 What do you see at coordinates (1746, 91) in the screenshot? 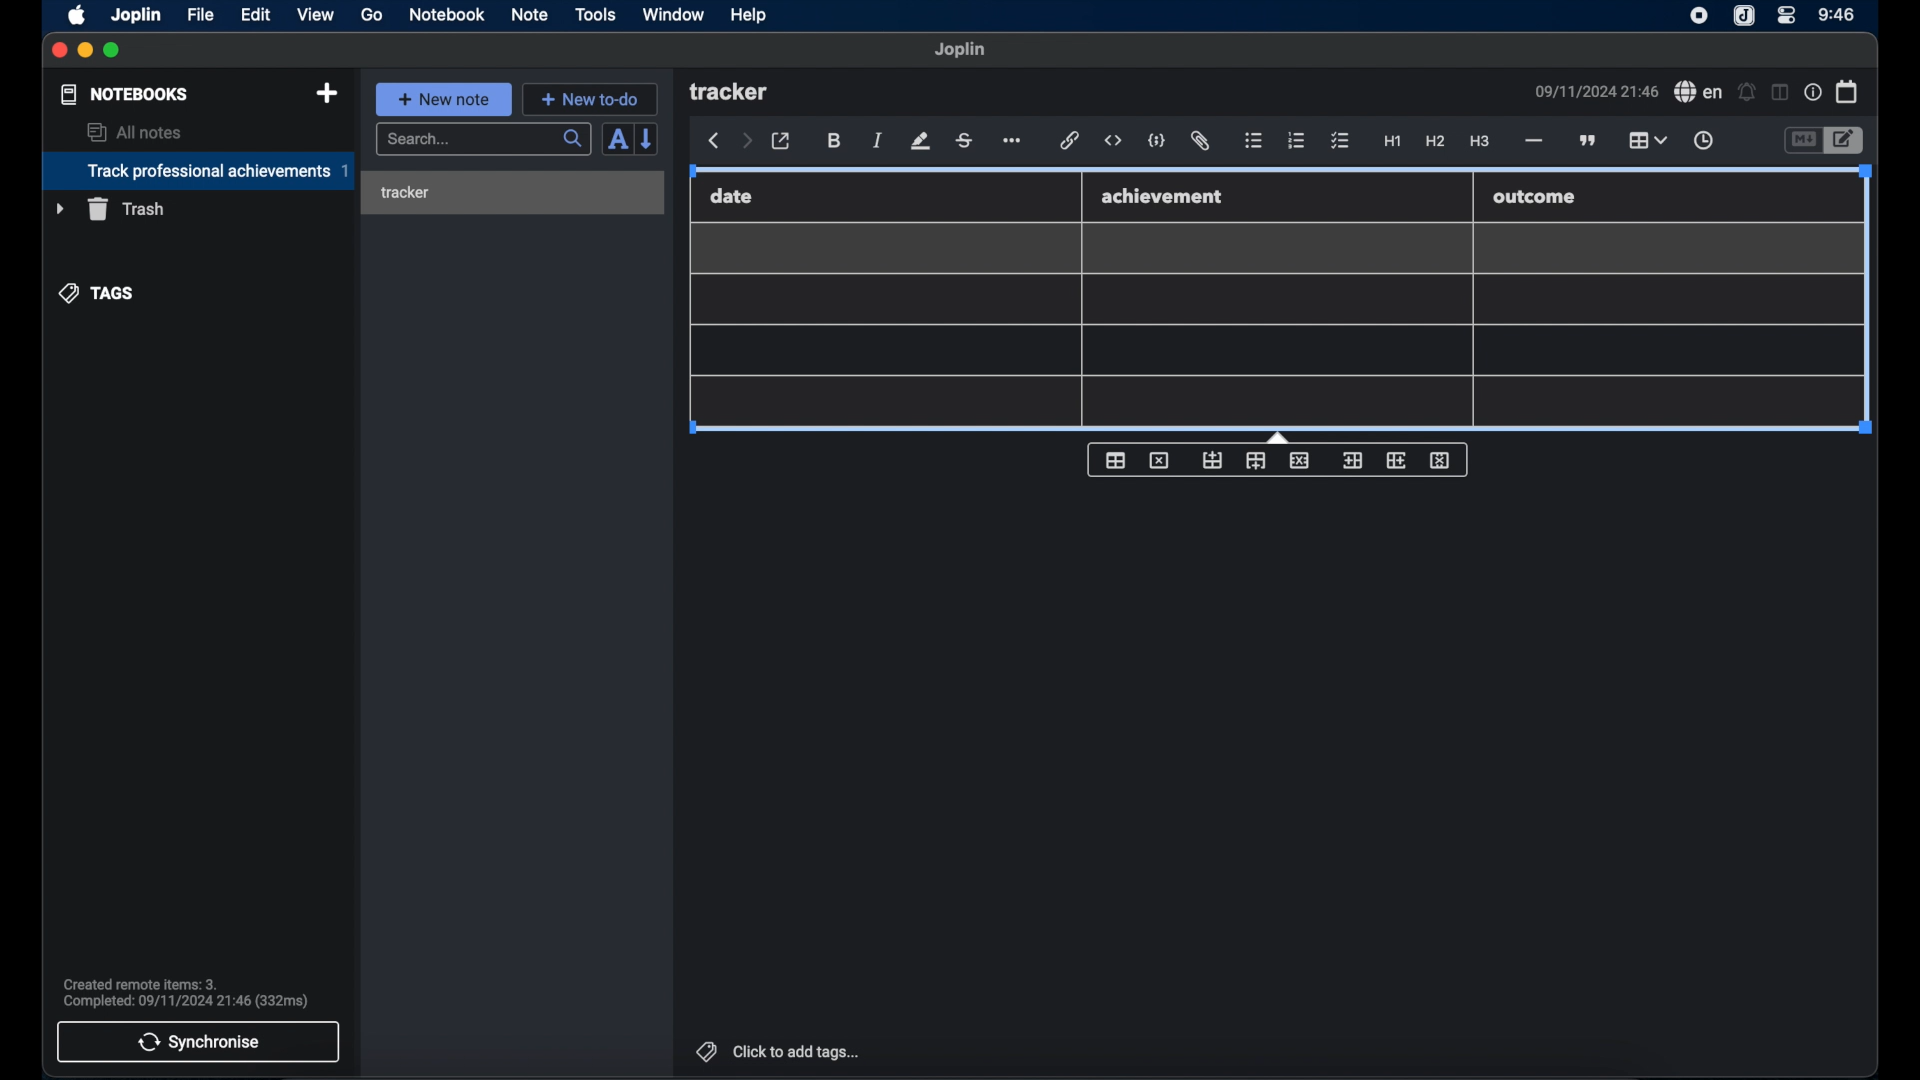
I see `set alarm` at bounding box center [1746, 91].